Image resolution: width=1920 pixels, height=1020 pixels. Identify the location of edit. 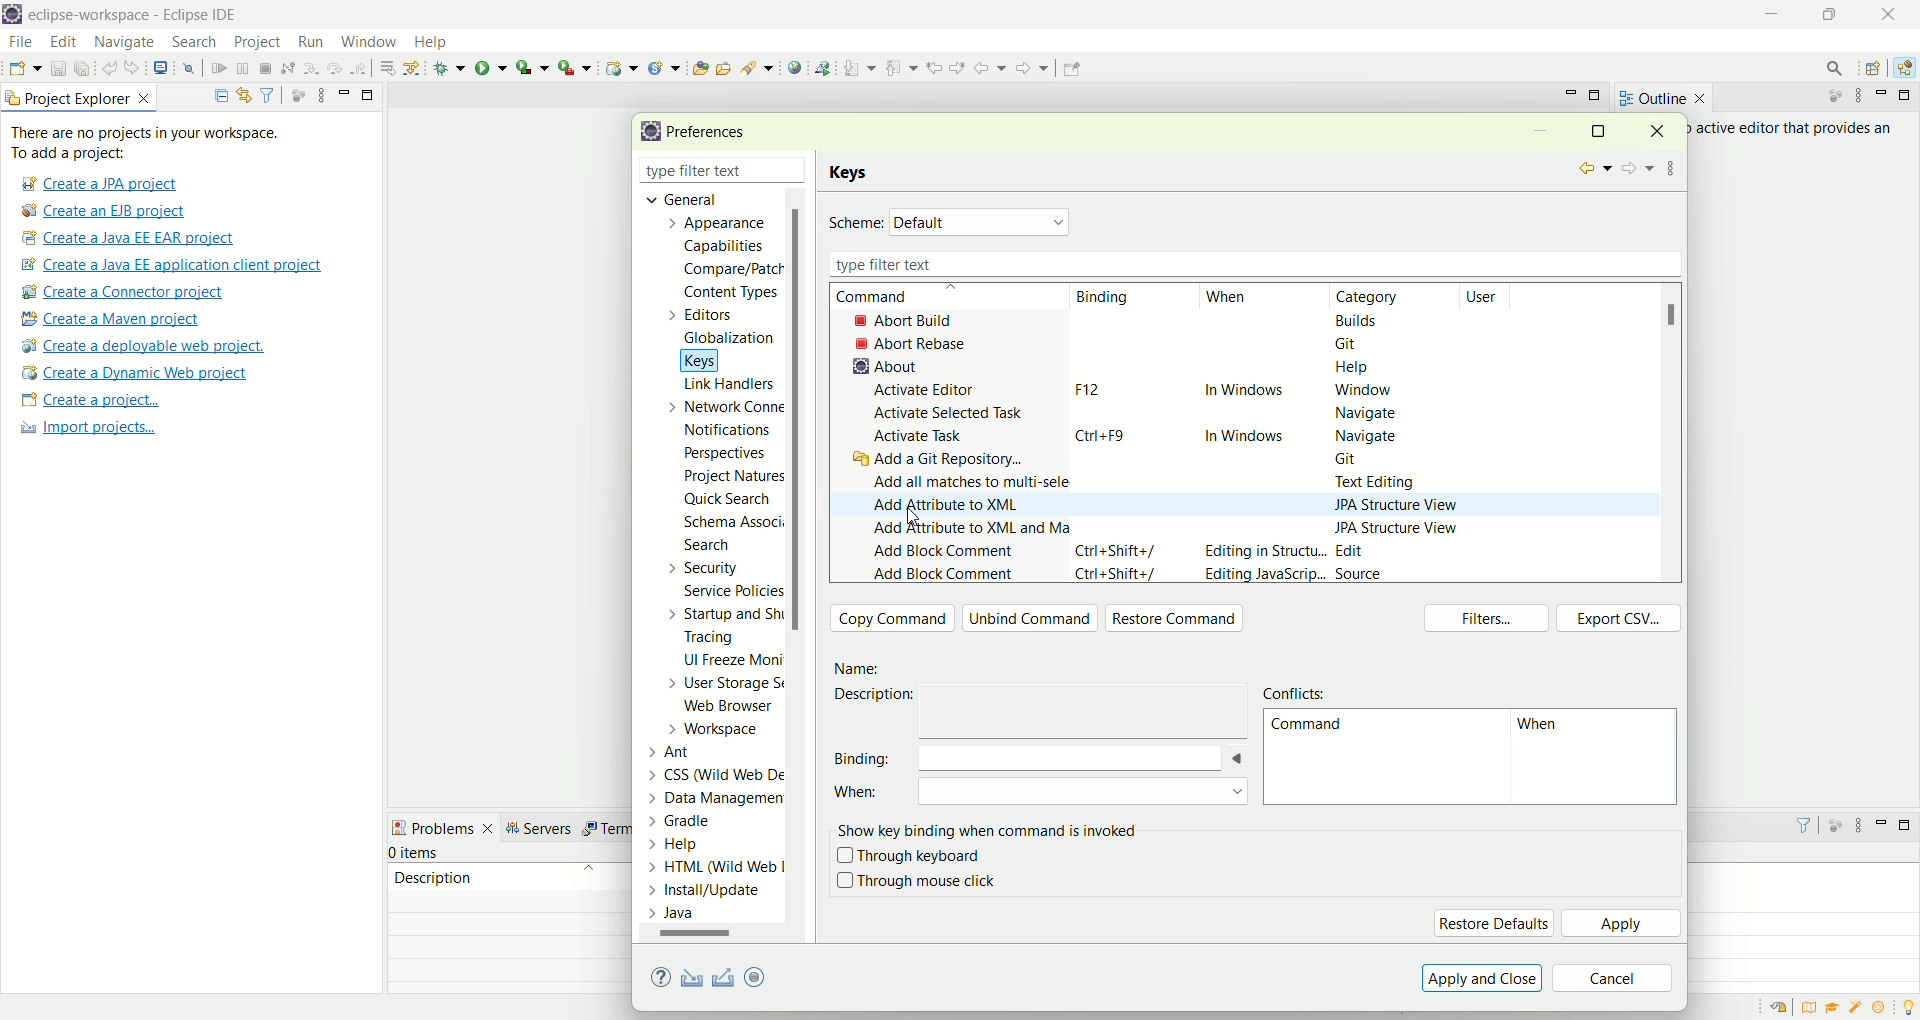
(61, 43).